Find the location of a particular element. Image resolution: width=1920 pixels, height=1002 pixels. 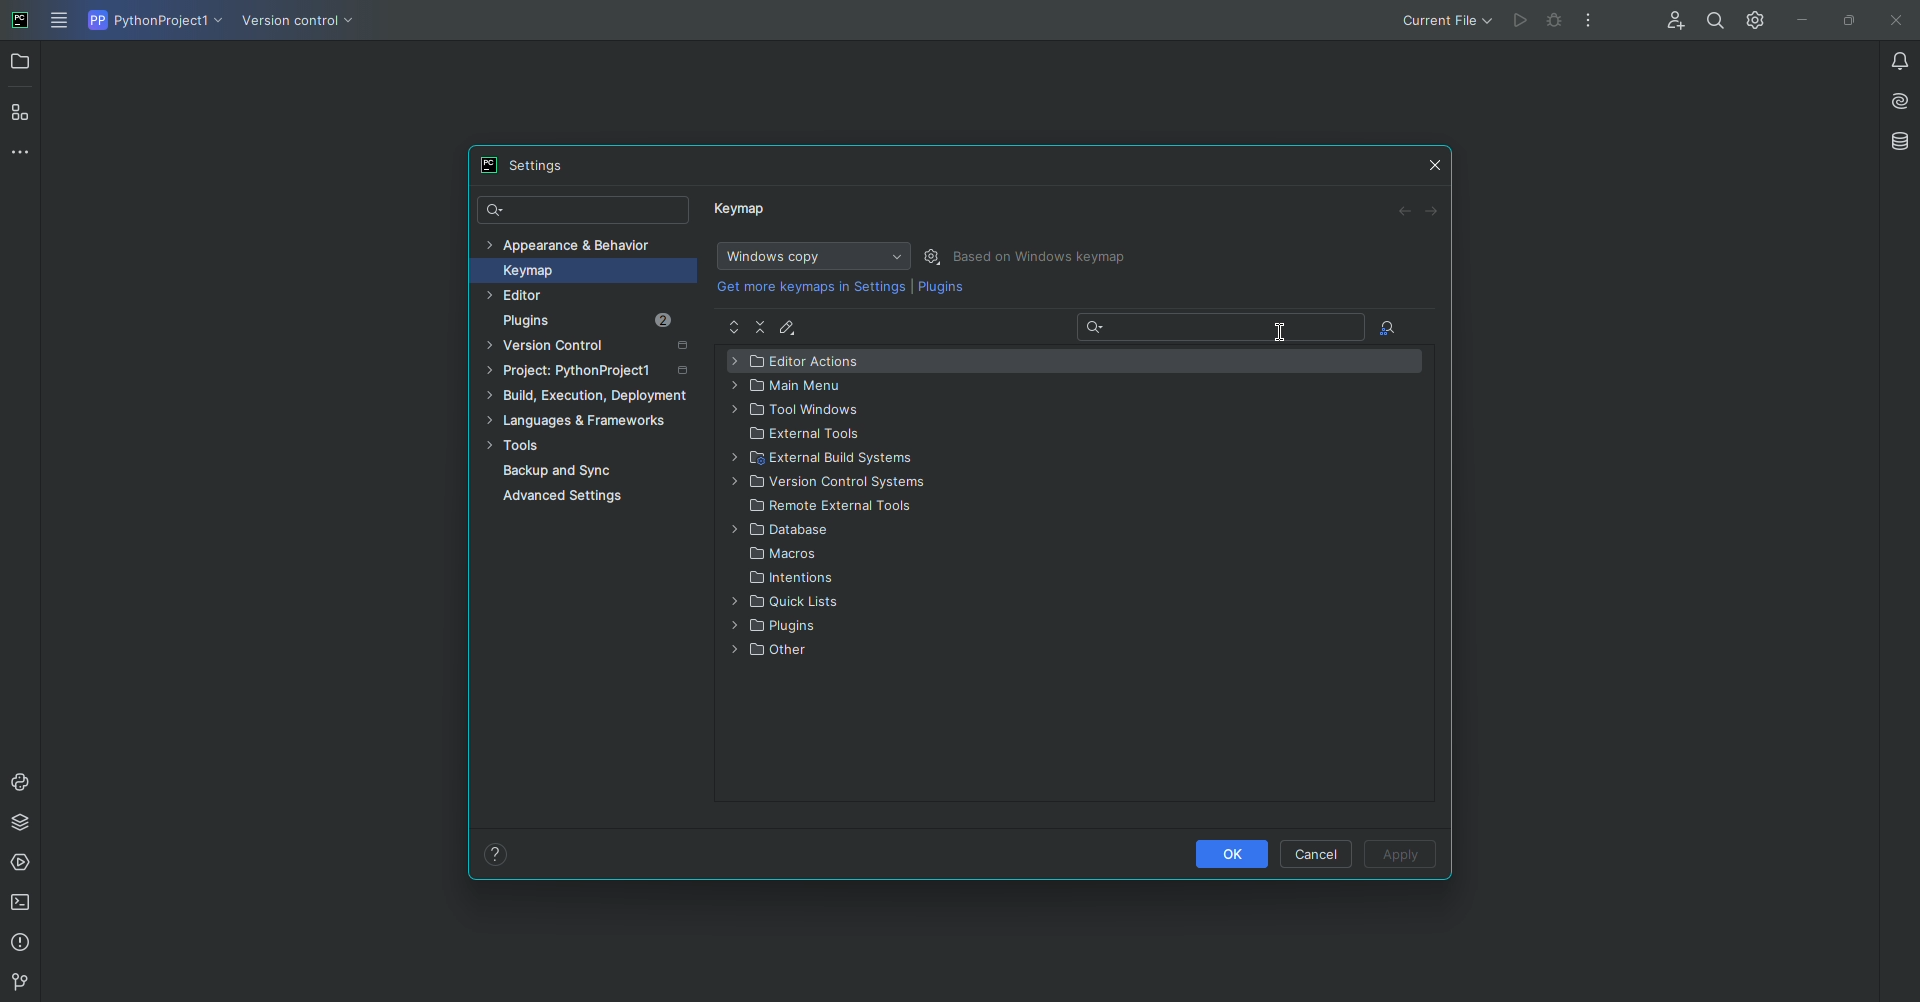

Database is located at coordinates (1898, 141).